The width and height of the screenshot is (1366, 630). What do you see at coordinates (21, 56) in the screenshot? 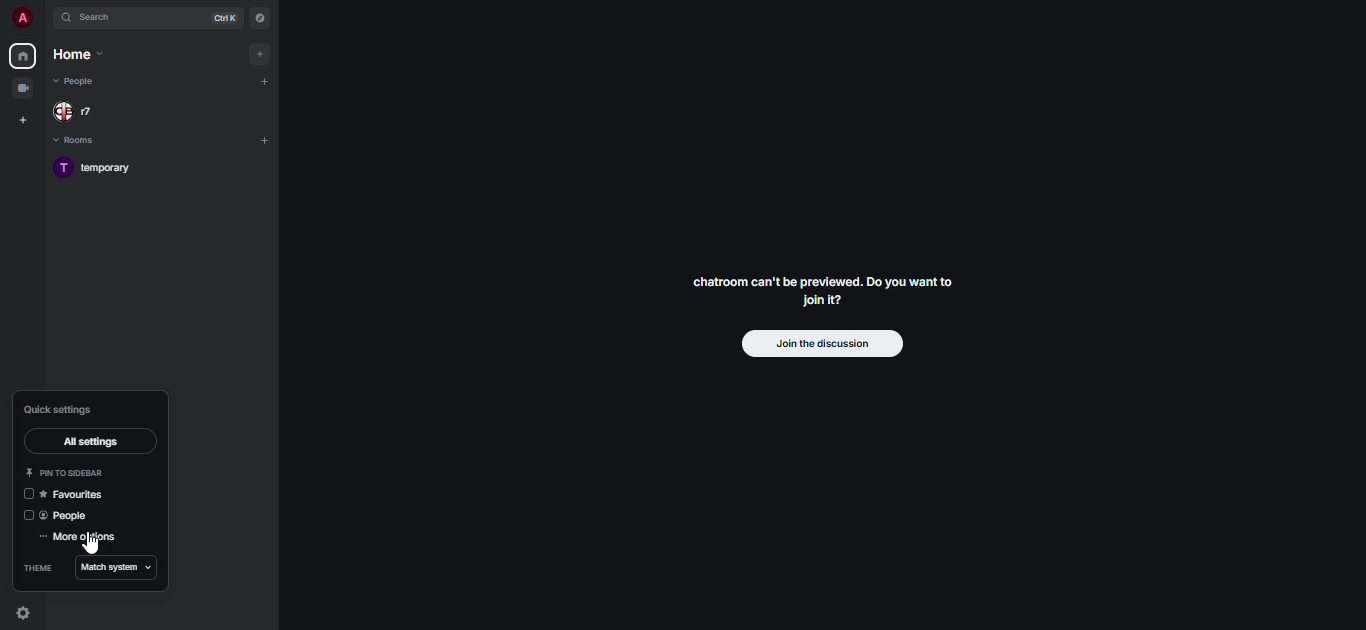
I see `home` at bounding box center [21, 56].